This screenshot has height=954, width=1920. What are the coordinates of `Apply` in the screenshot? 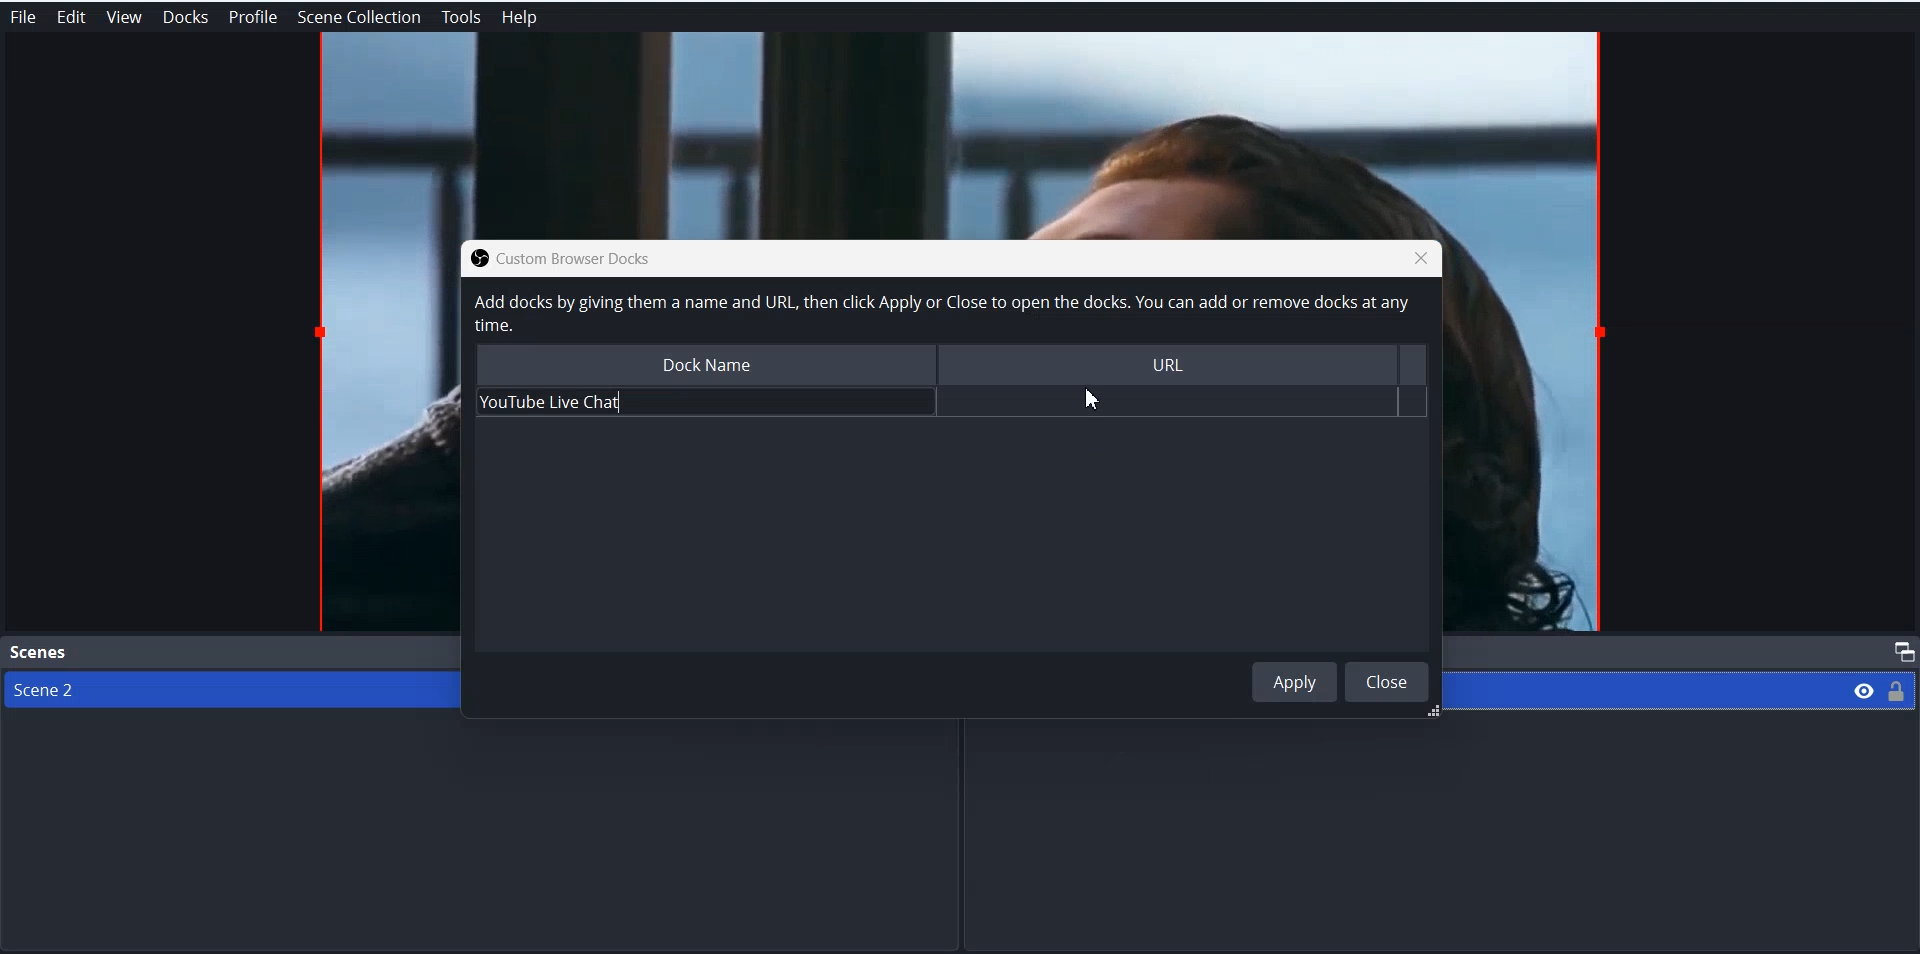 It's located at (1295, 681).